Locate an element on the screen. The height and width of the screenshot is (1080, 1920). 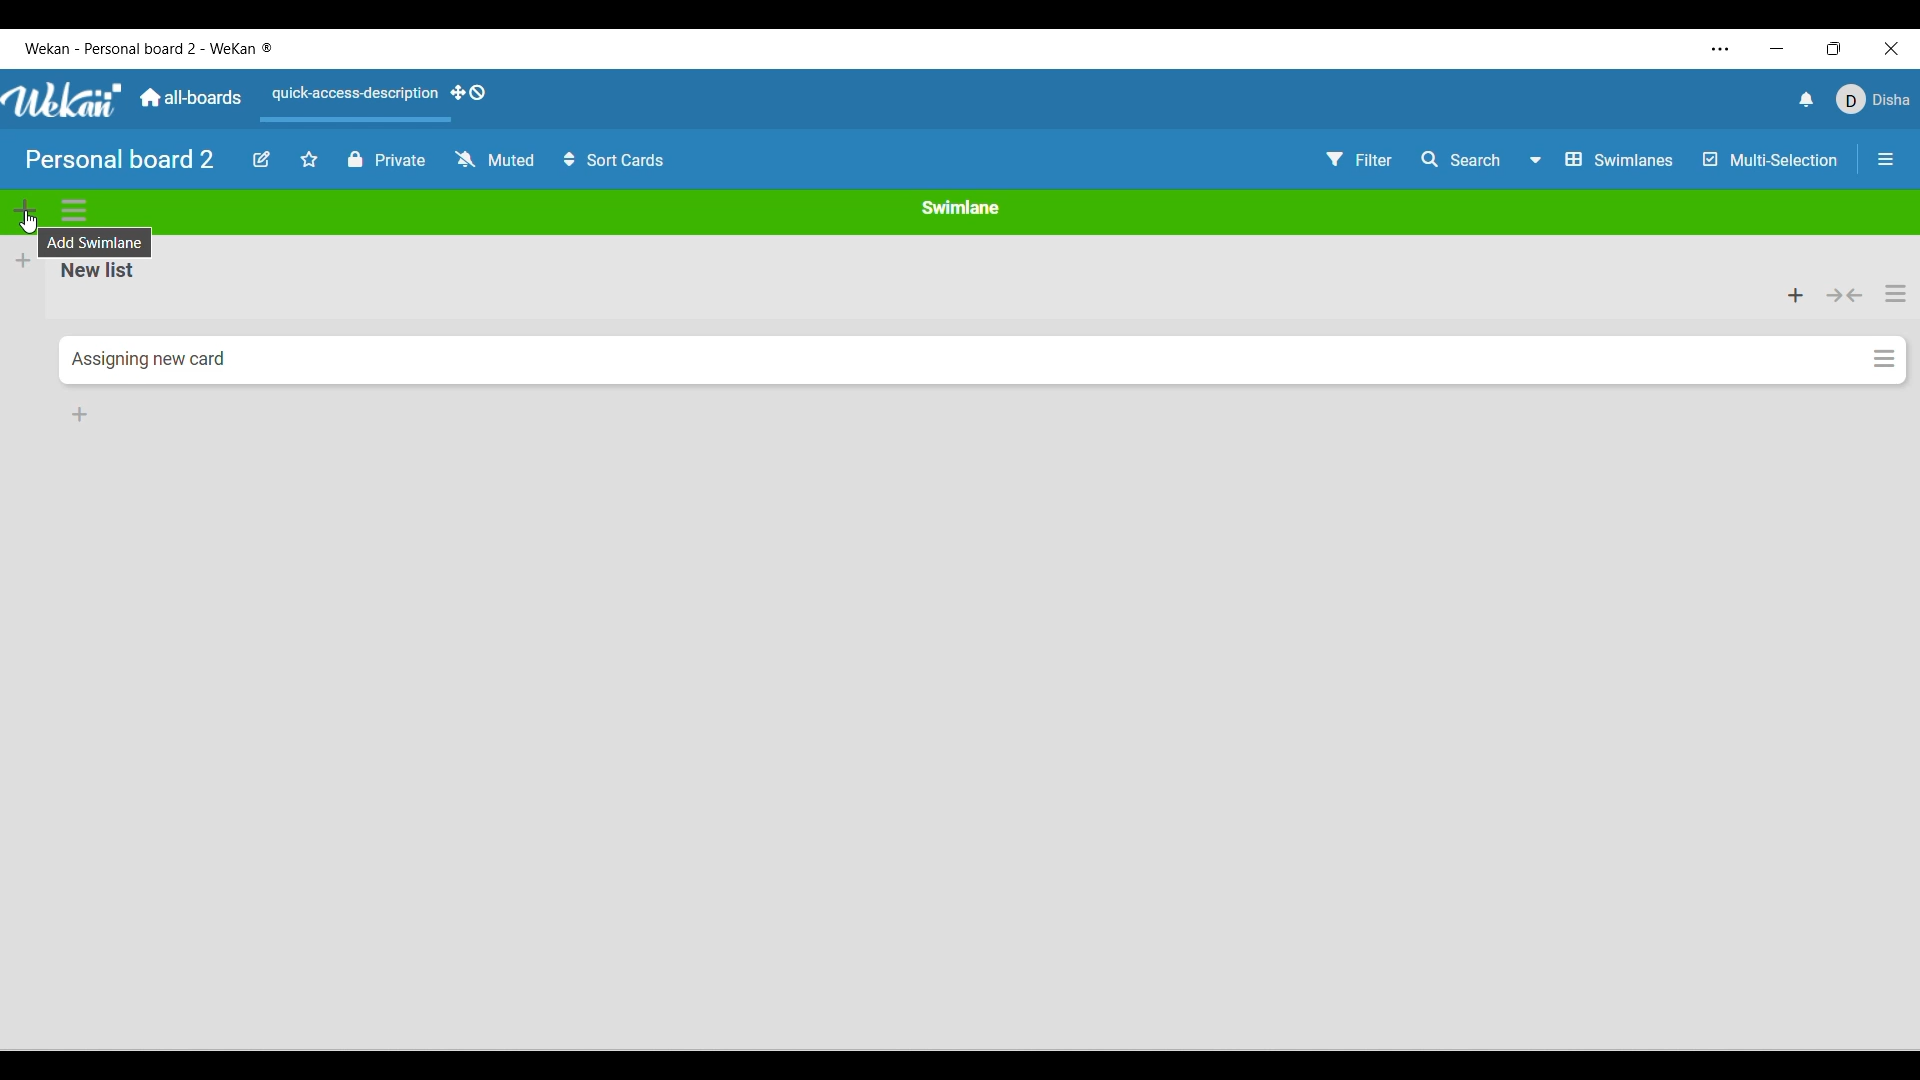
Current swimlane is located at coordinates (960, 207).